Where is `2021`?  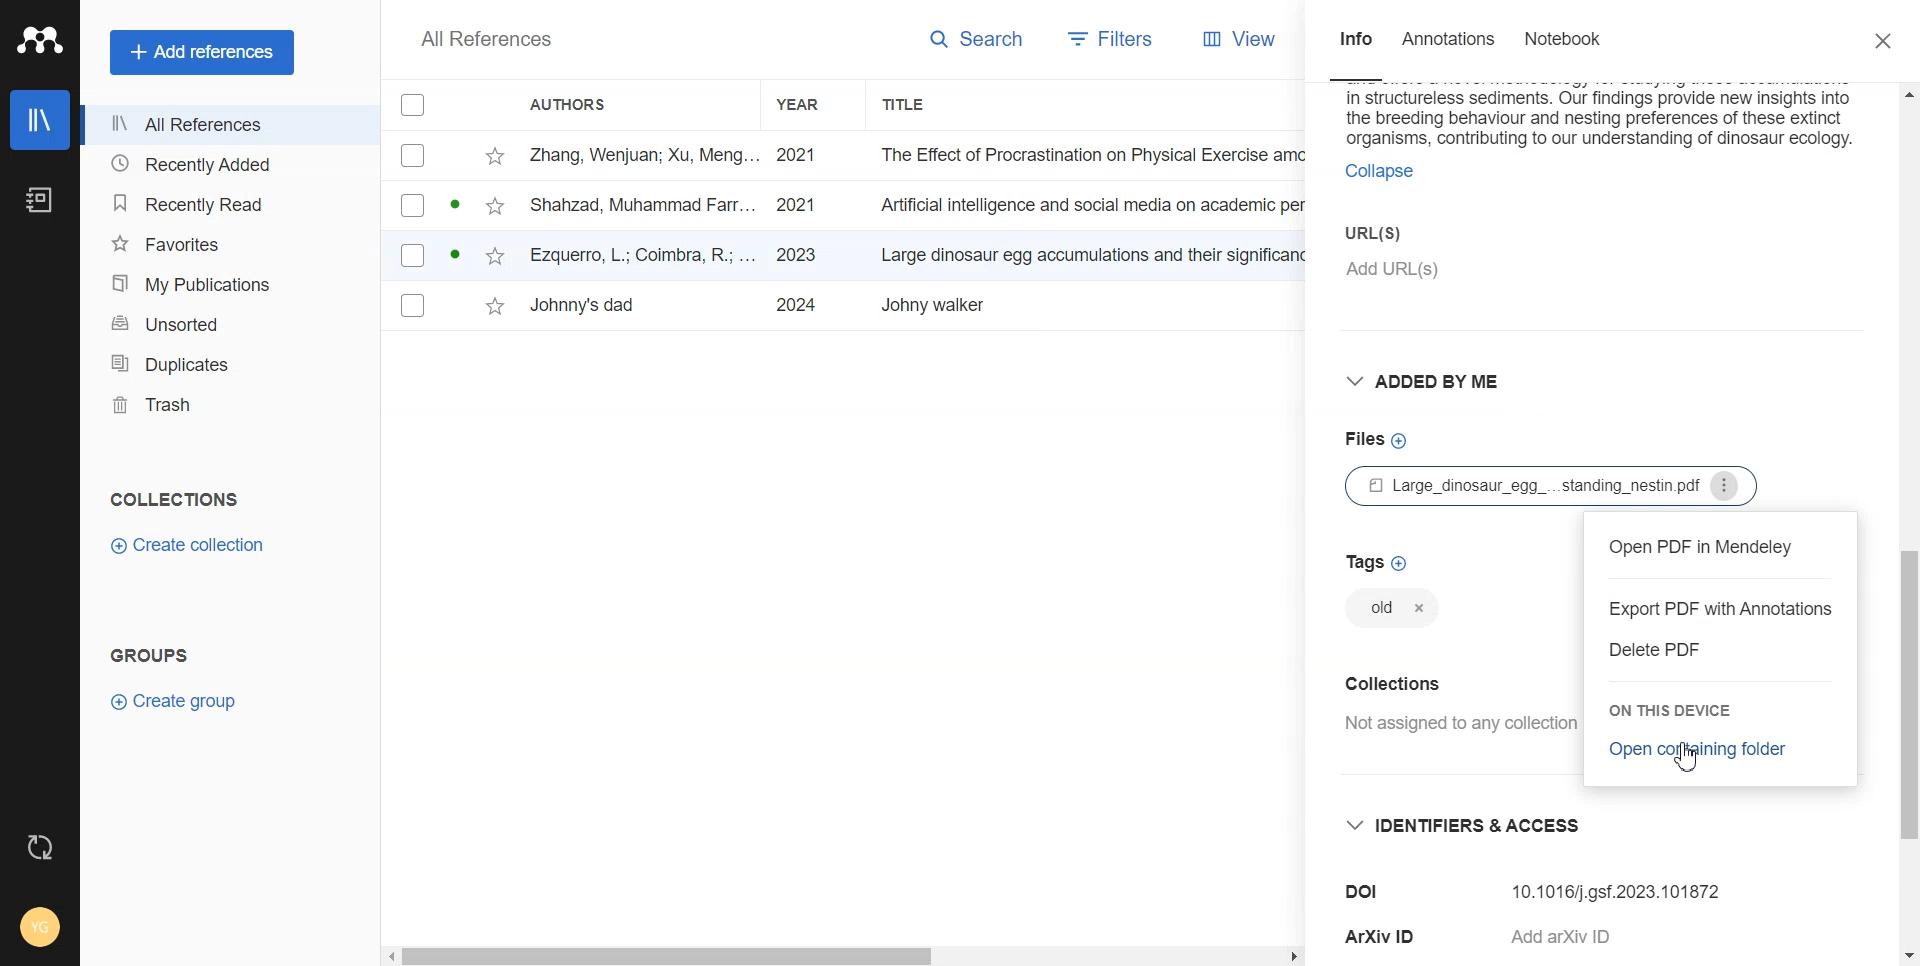
2021 is located at coordinates (793, 204).